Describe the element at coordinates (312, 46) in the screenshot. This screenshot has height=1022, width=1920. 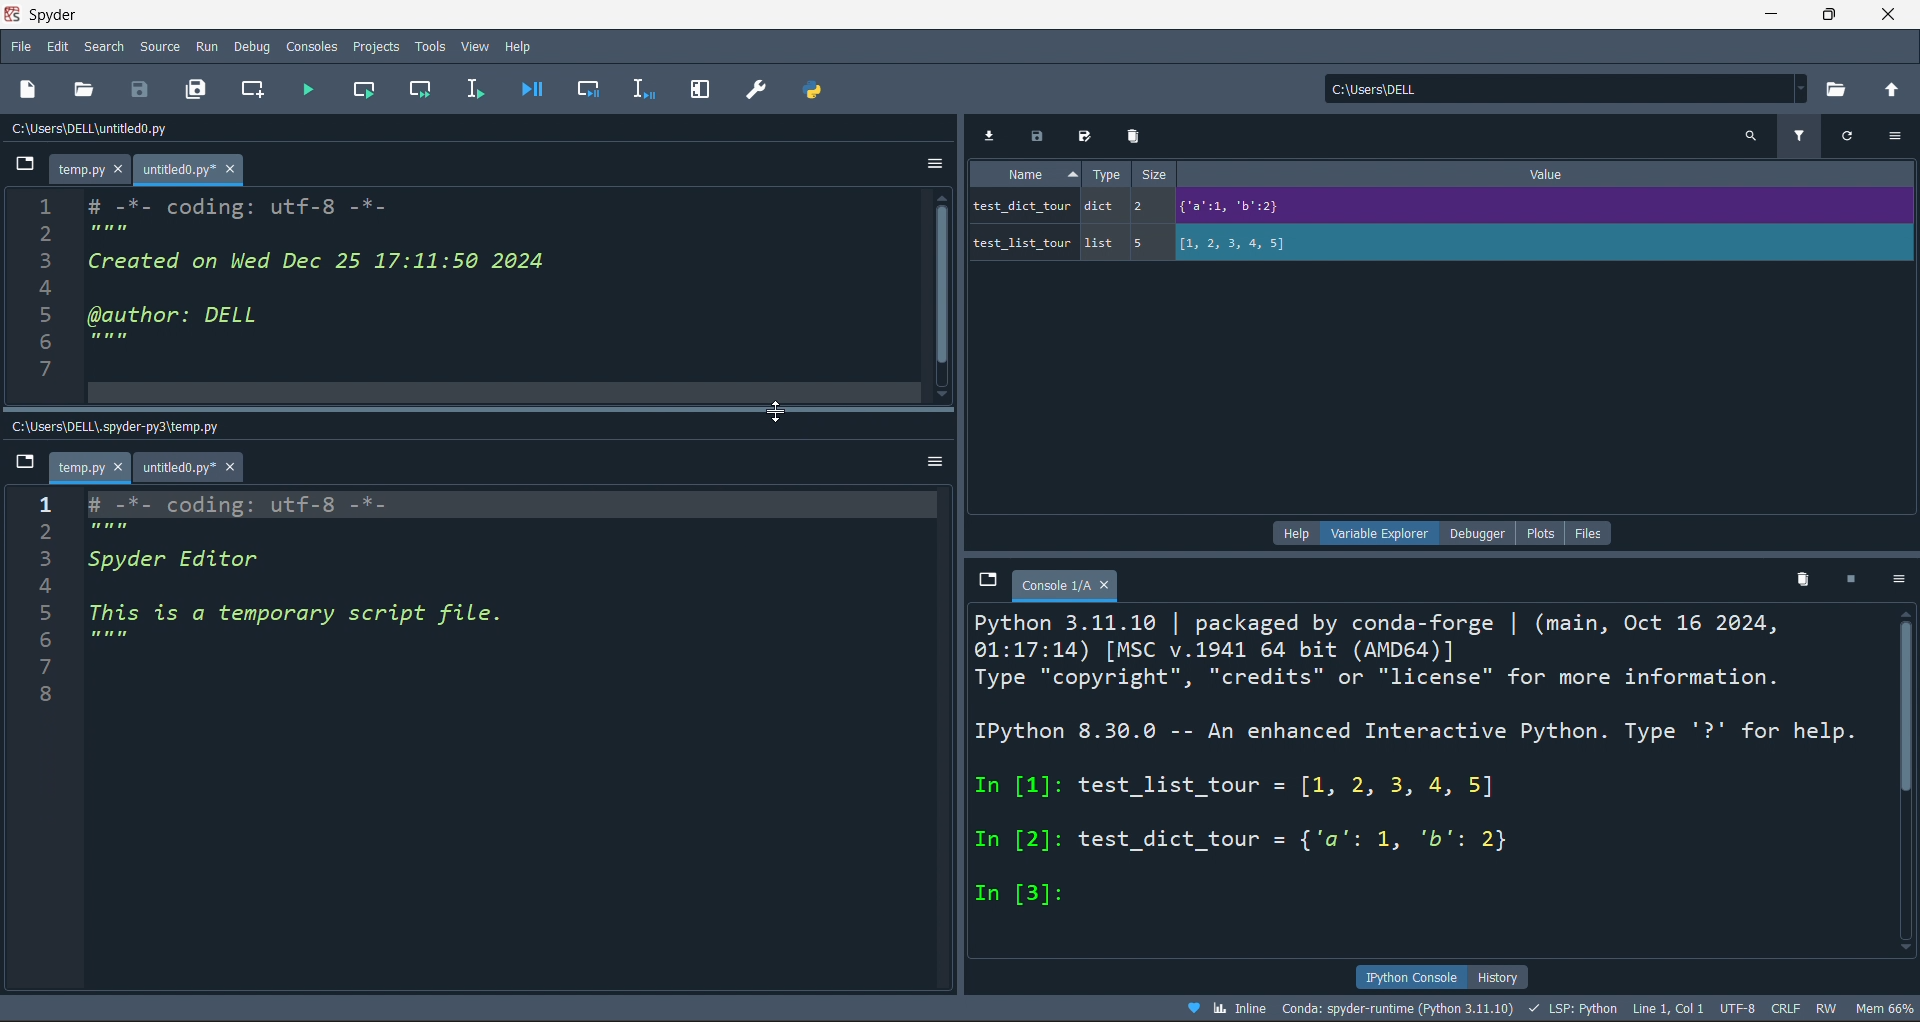
I see `consolesn` at that location.